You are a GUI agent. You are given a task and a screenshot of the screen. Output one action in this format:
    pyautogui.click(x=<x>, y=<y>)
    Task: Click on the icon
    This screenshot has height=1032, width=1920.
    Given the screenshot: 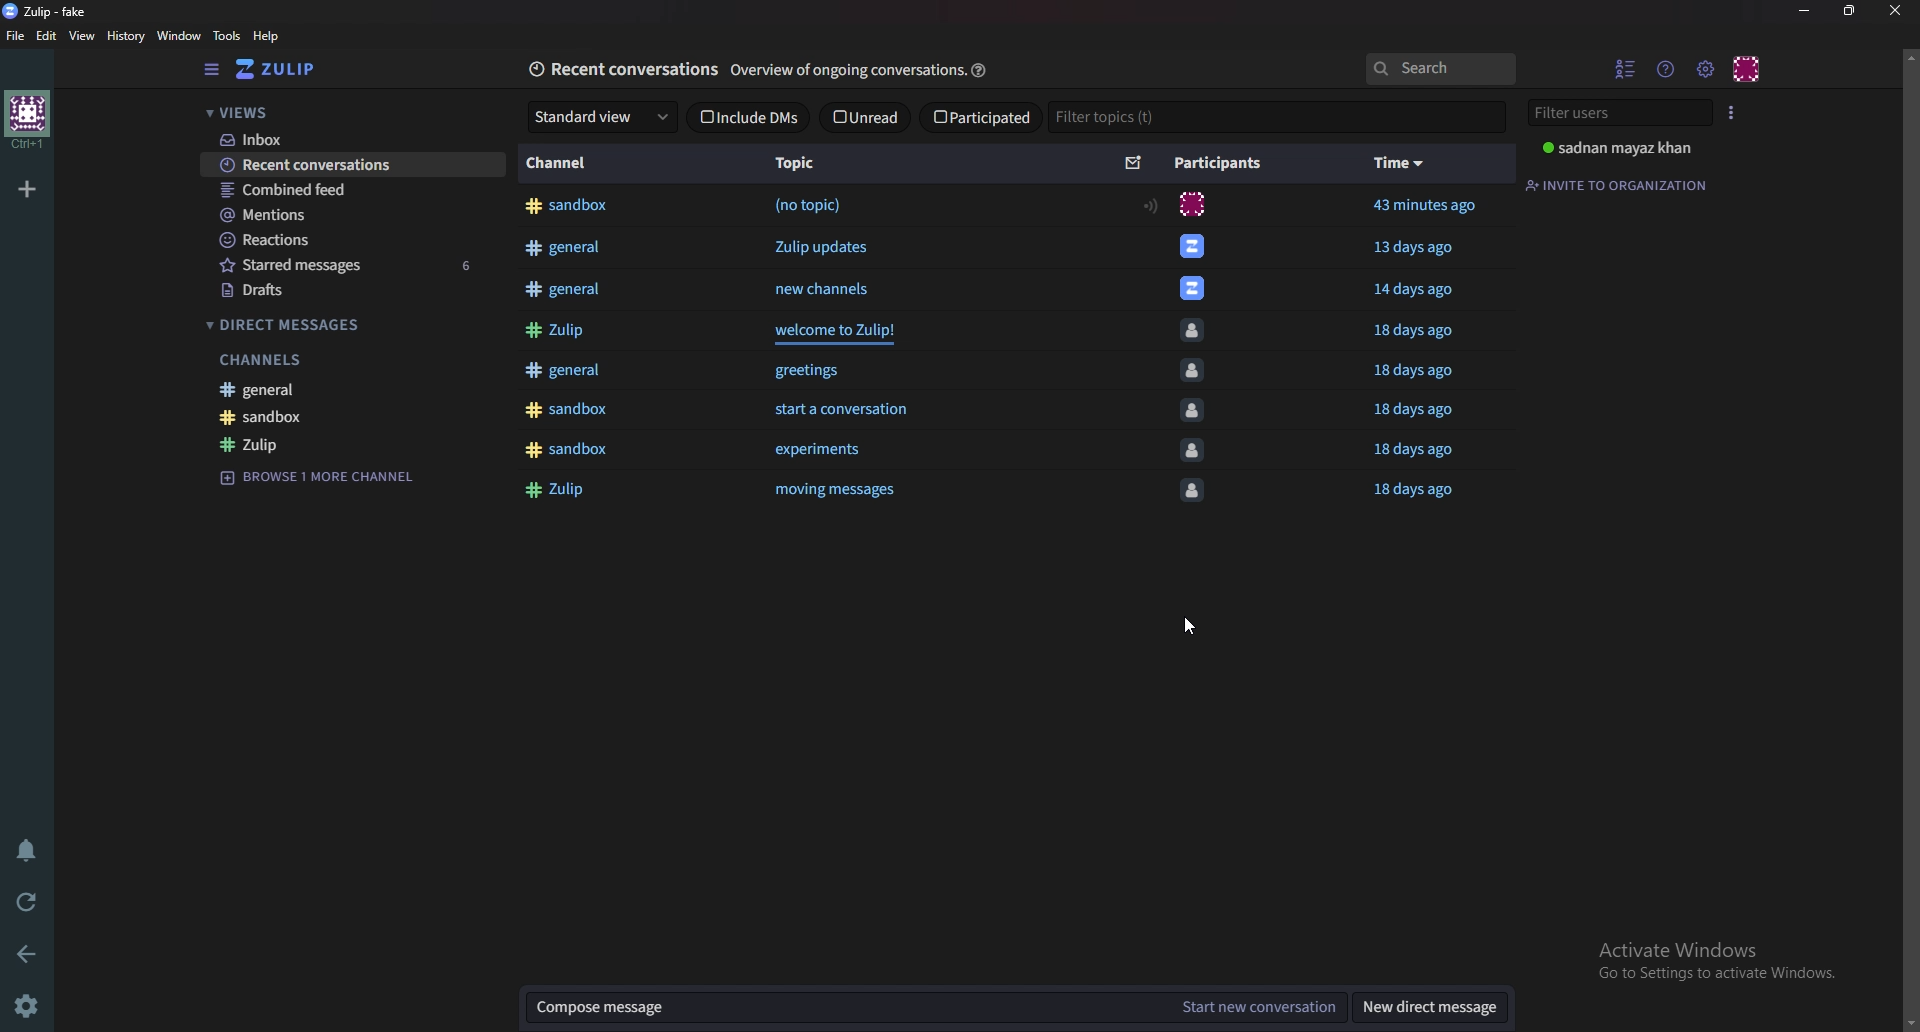 What is the action you would take?
    pyautogui.click(x=1191, y=501)
    